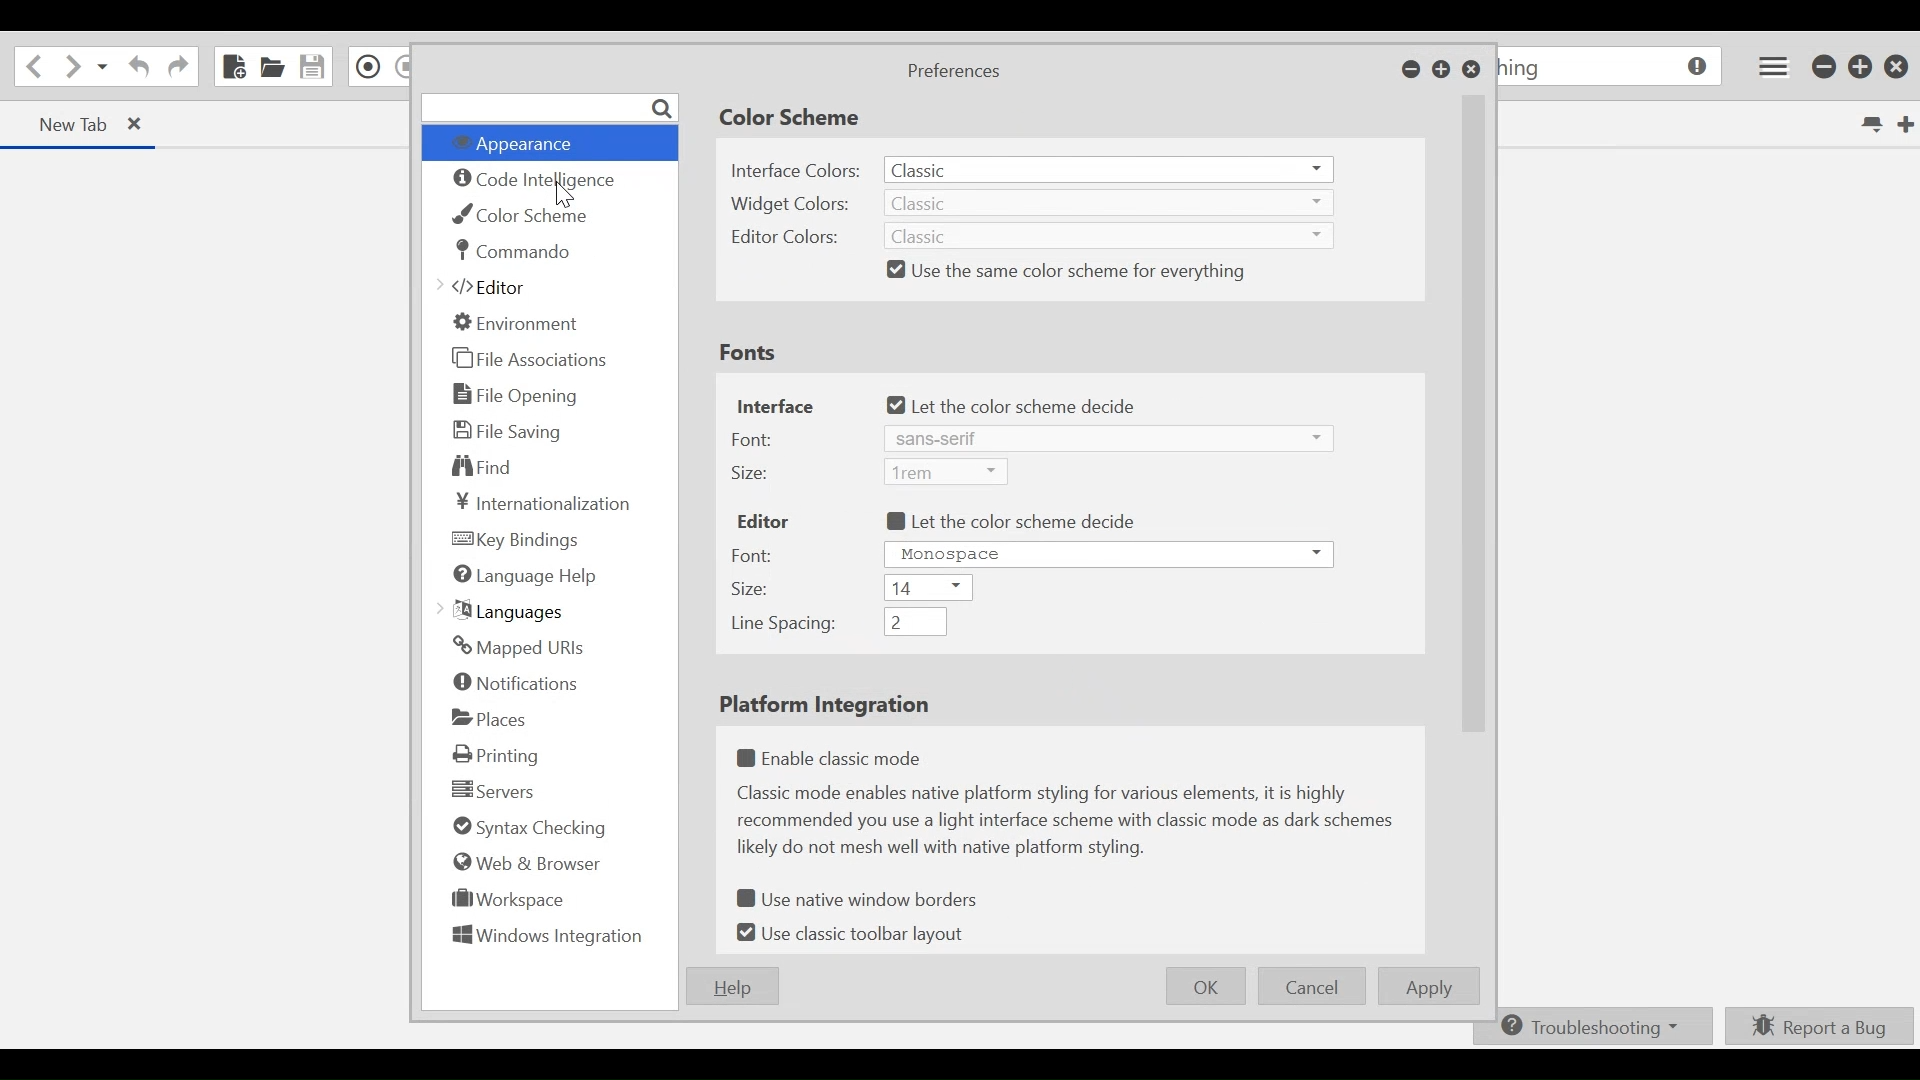  What do you see at coordinates (538, 182) in the screenshot?
I see `Code Intelligence` at bounding box center [538, 182].